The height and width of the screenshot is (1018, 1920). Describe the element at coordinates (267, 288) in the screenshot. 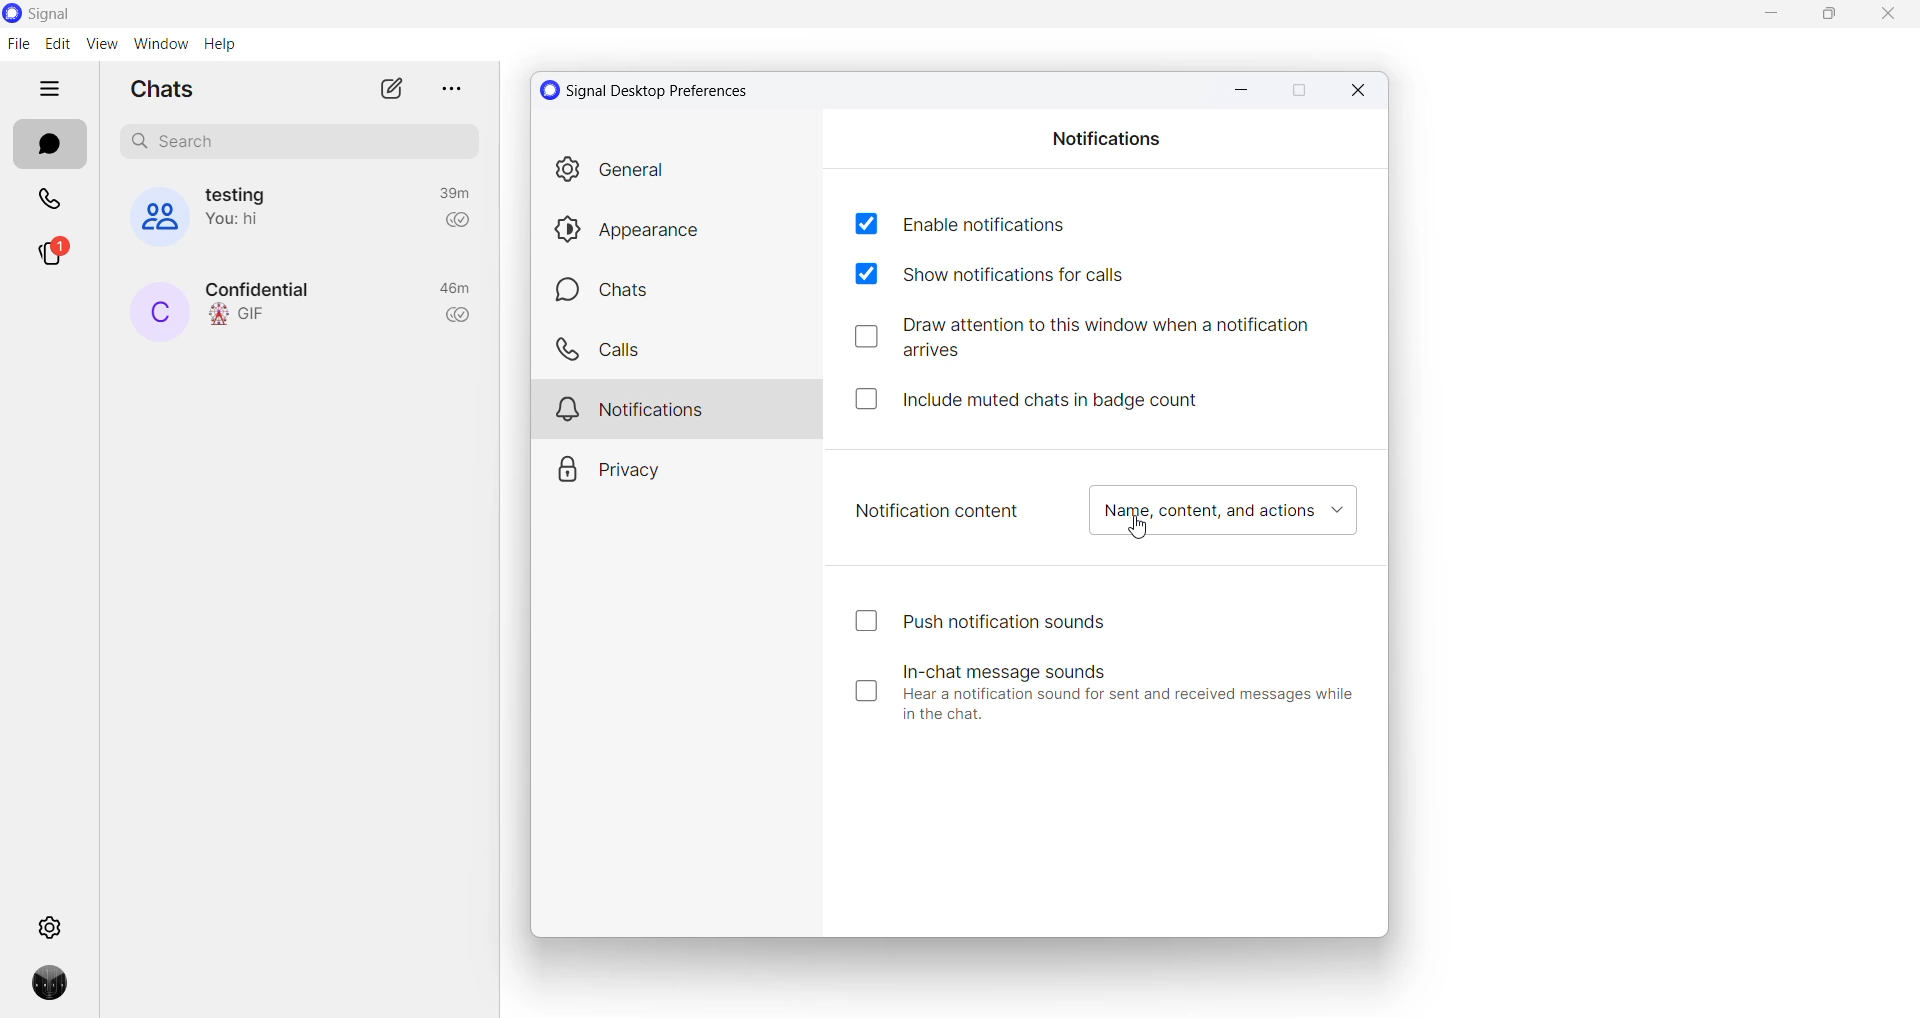

I see `contact name` at that location.